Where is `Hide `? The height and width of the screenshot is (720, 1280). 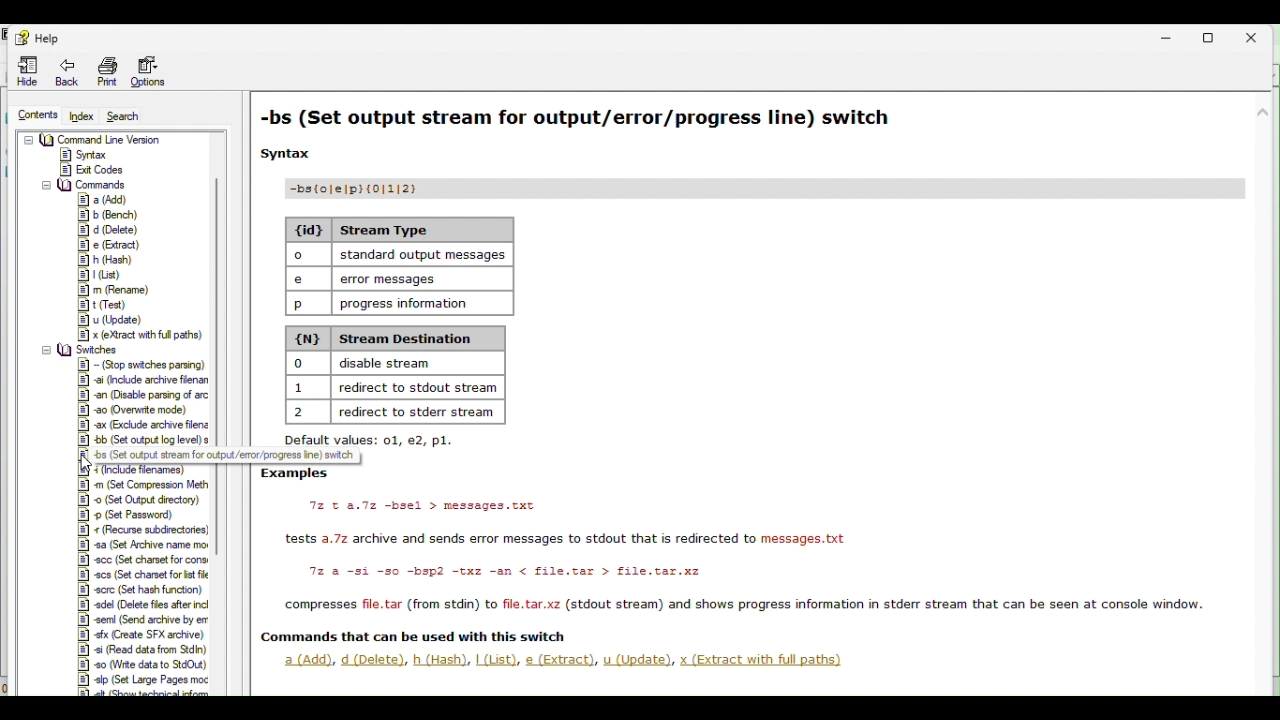
Hide  is located at coordinates (23, 72).